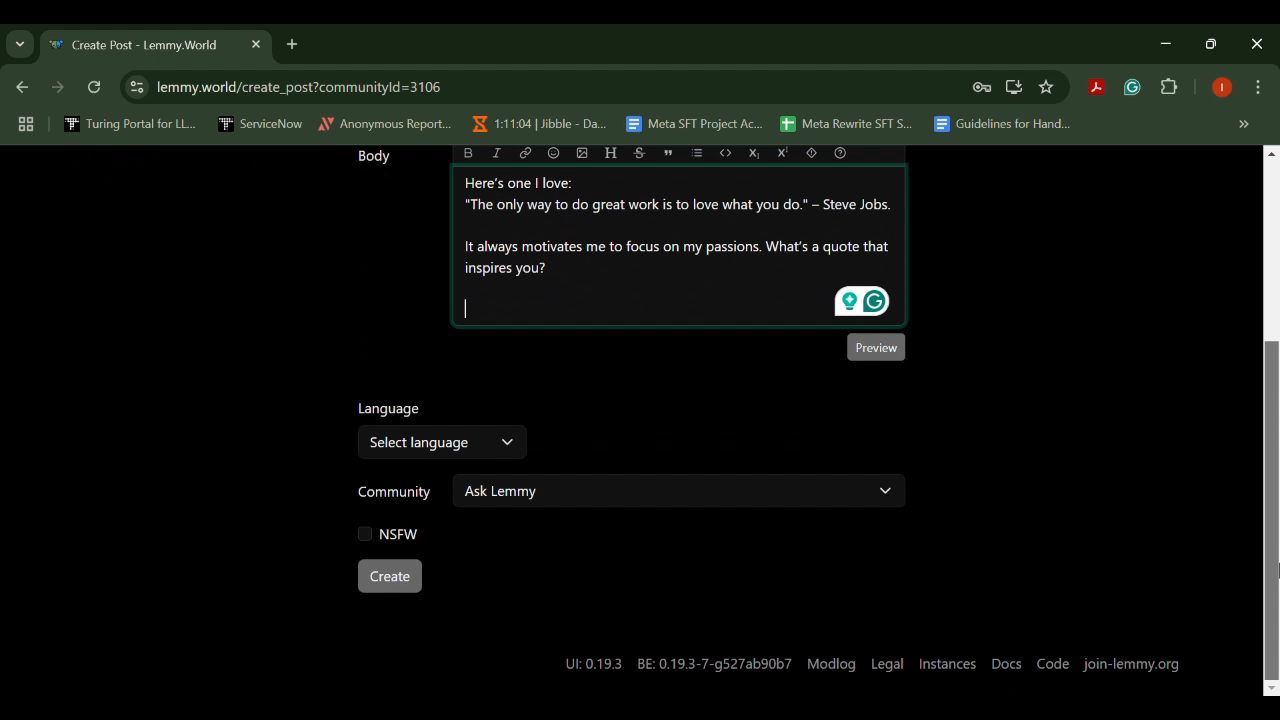  I want to click on Instances, so click(946, 662).